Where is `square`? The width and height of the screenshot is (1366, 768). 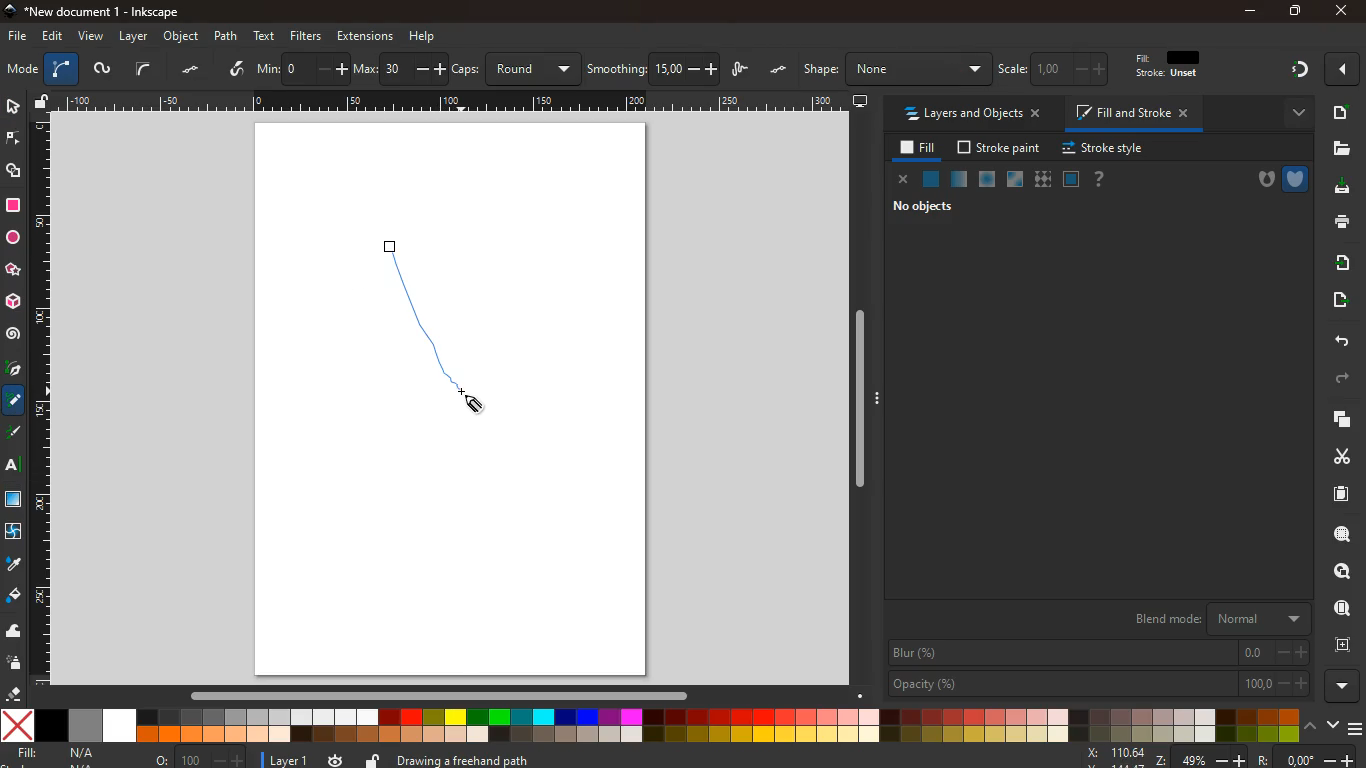 square is located at coordinates (1071, 181).